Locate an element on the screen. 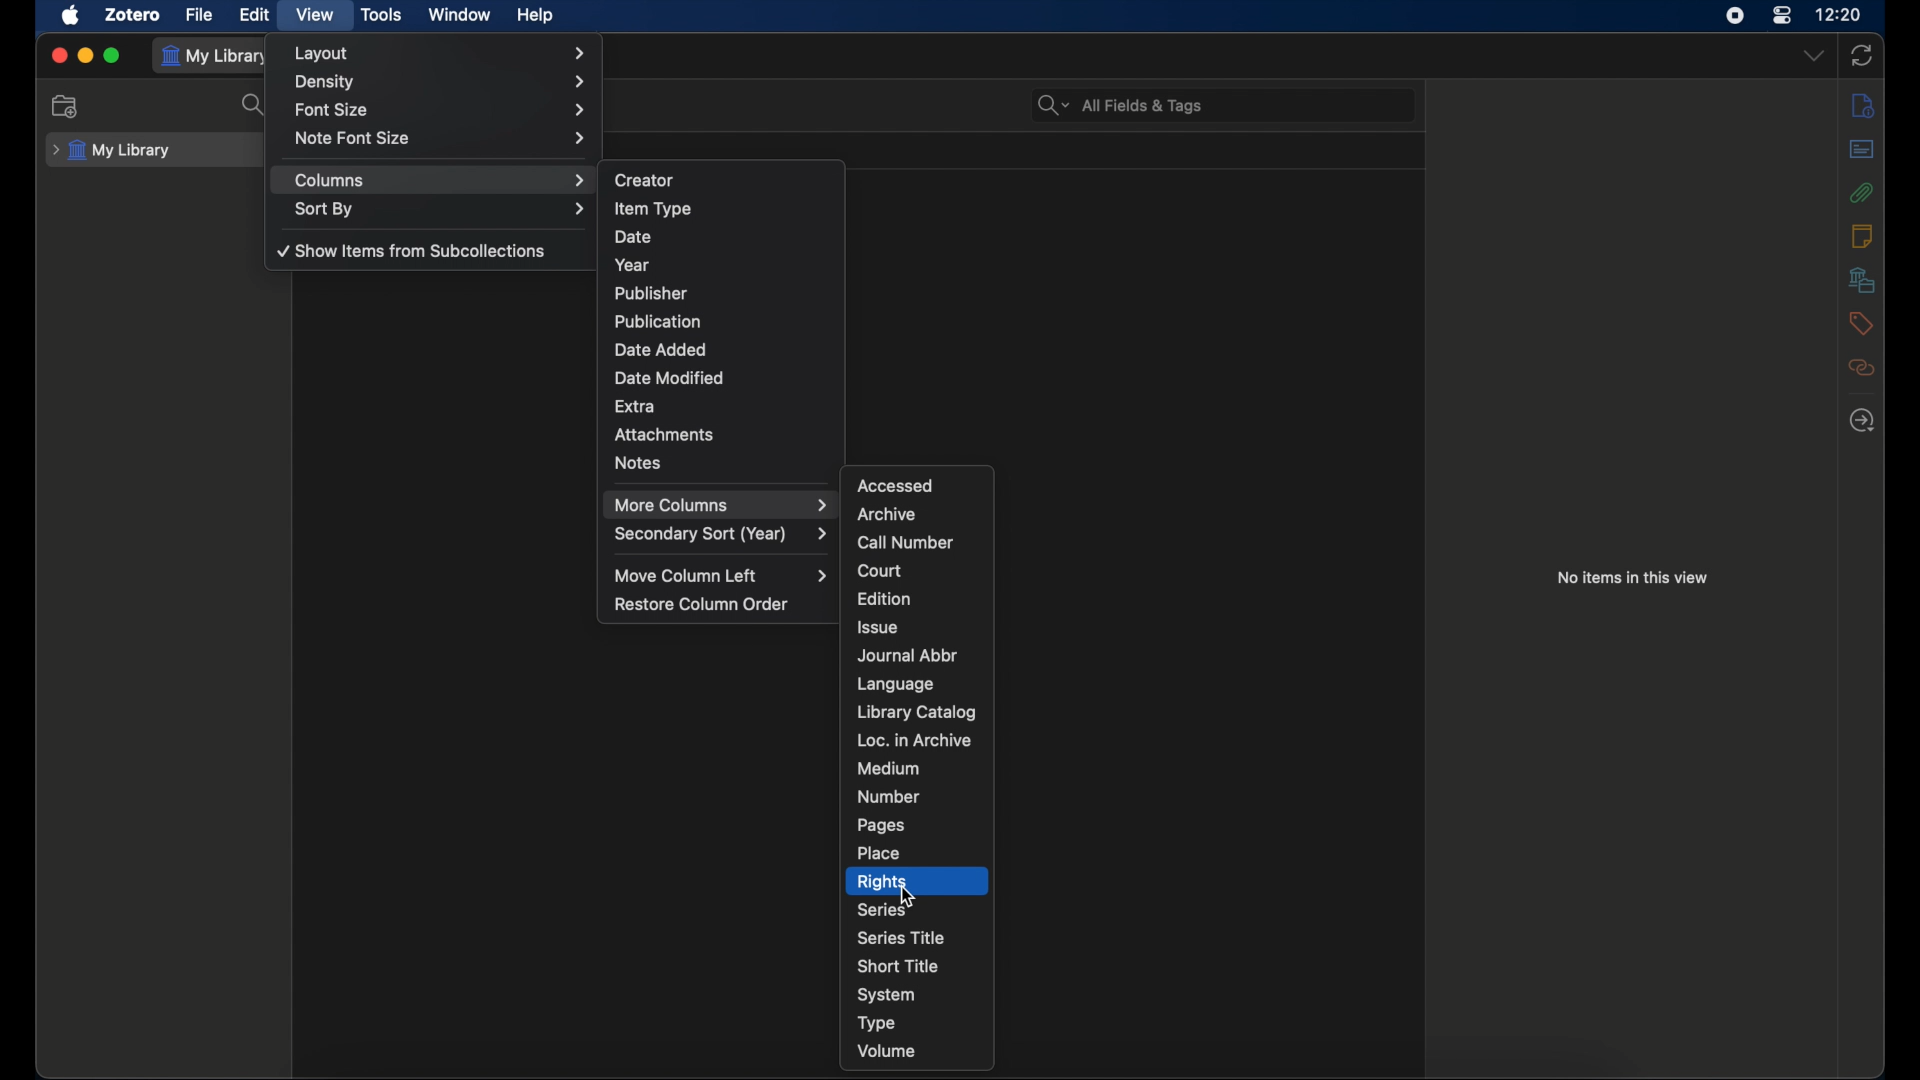  notes is located at coordinates (1862, 235).